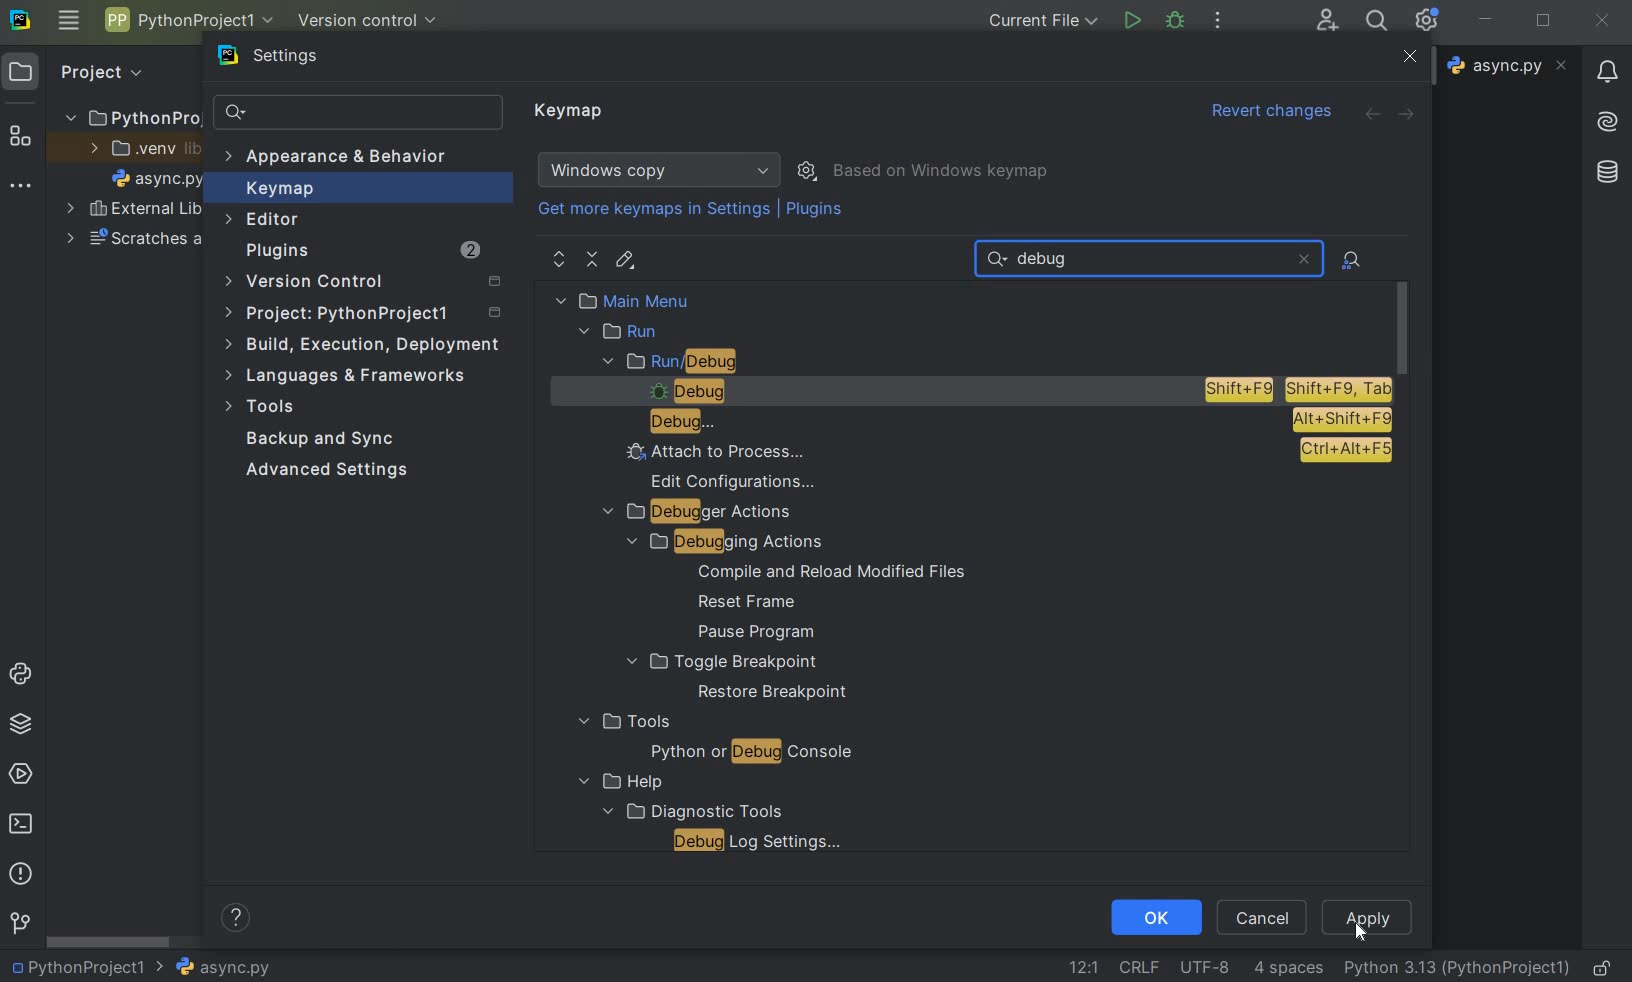 This screenshot has width=1632, height=982. Describe the element at coordinates (616, 782) in the screenshot. I see `help` at that location.